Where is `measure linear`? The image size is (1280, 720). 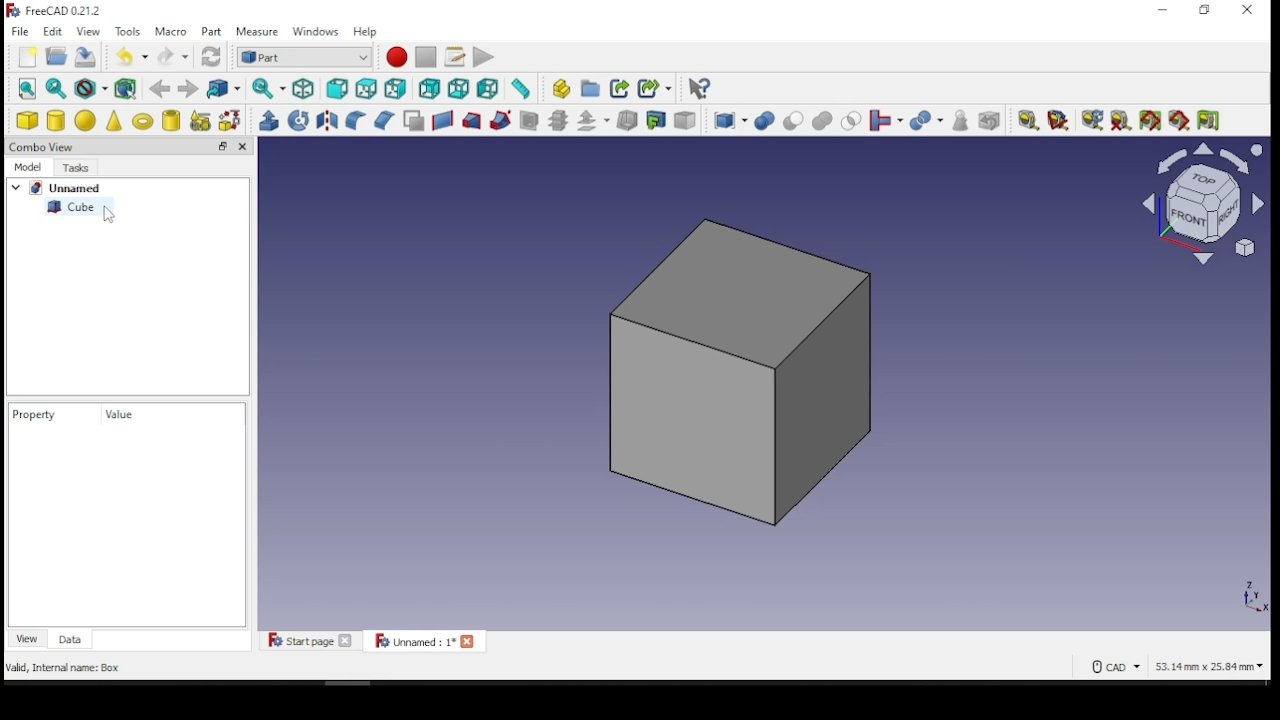
measure linear is located at coordinates (1029, 120).